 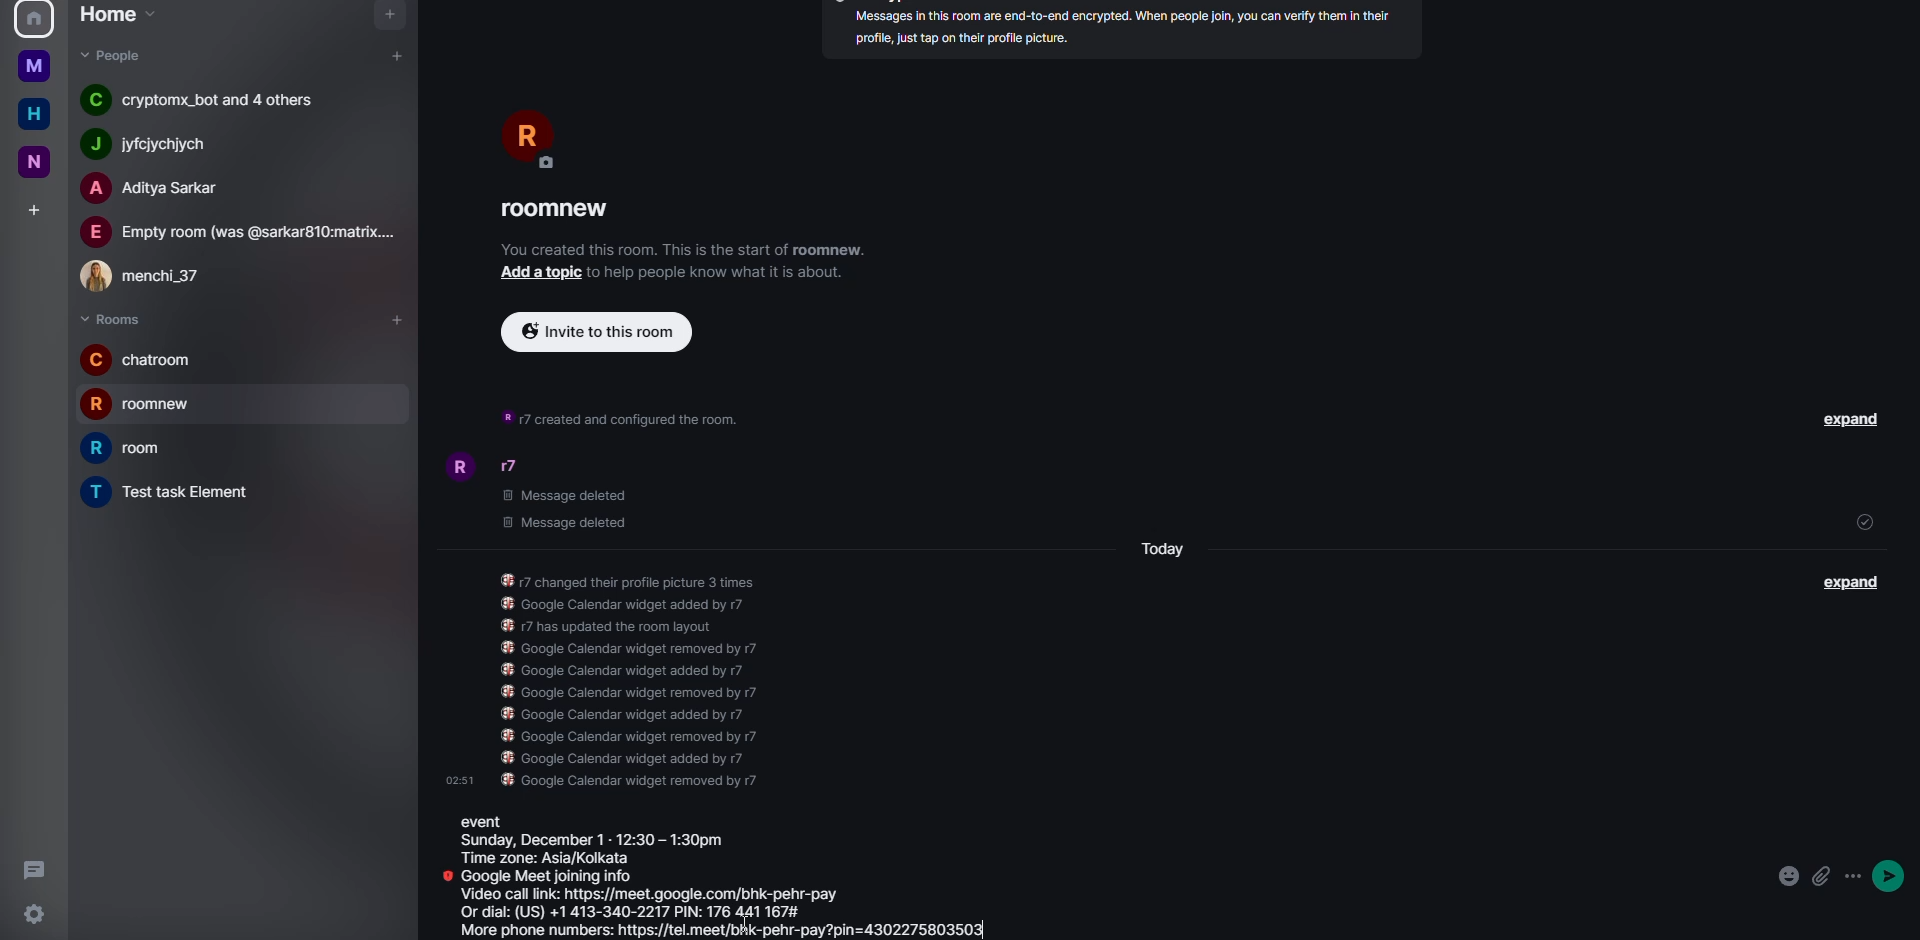 I want to click on threads, so click(x=37, y=870).